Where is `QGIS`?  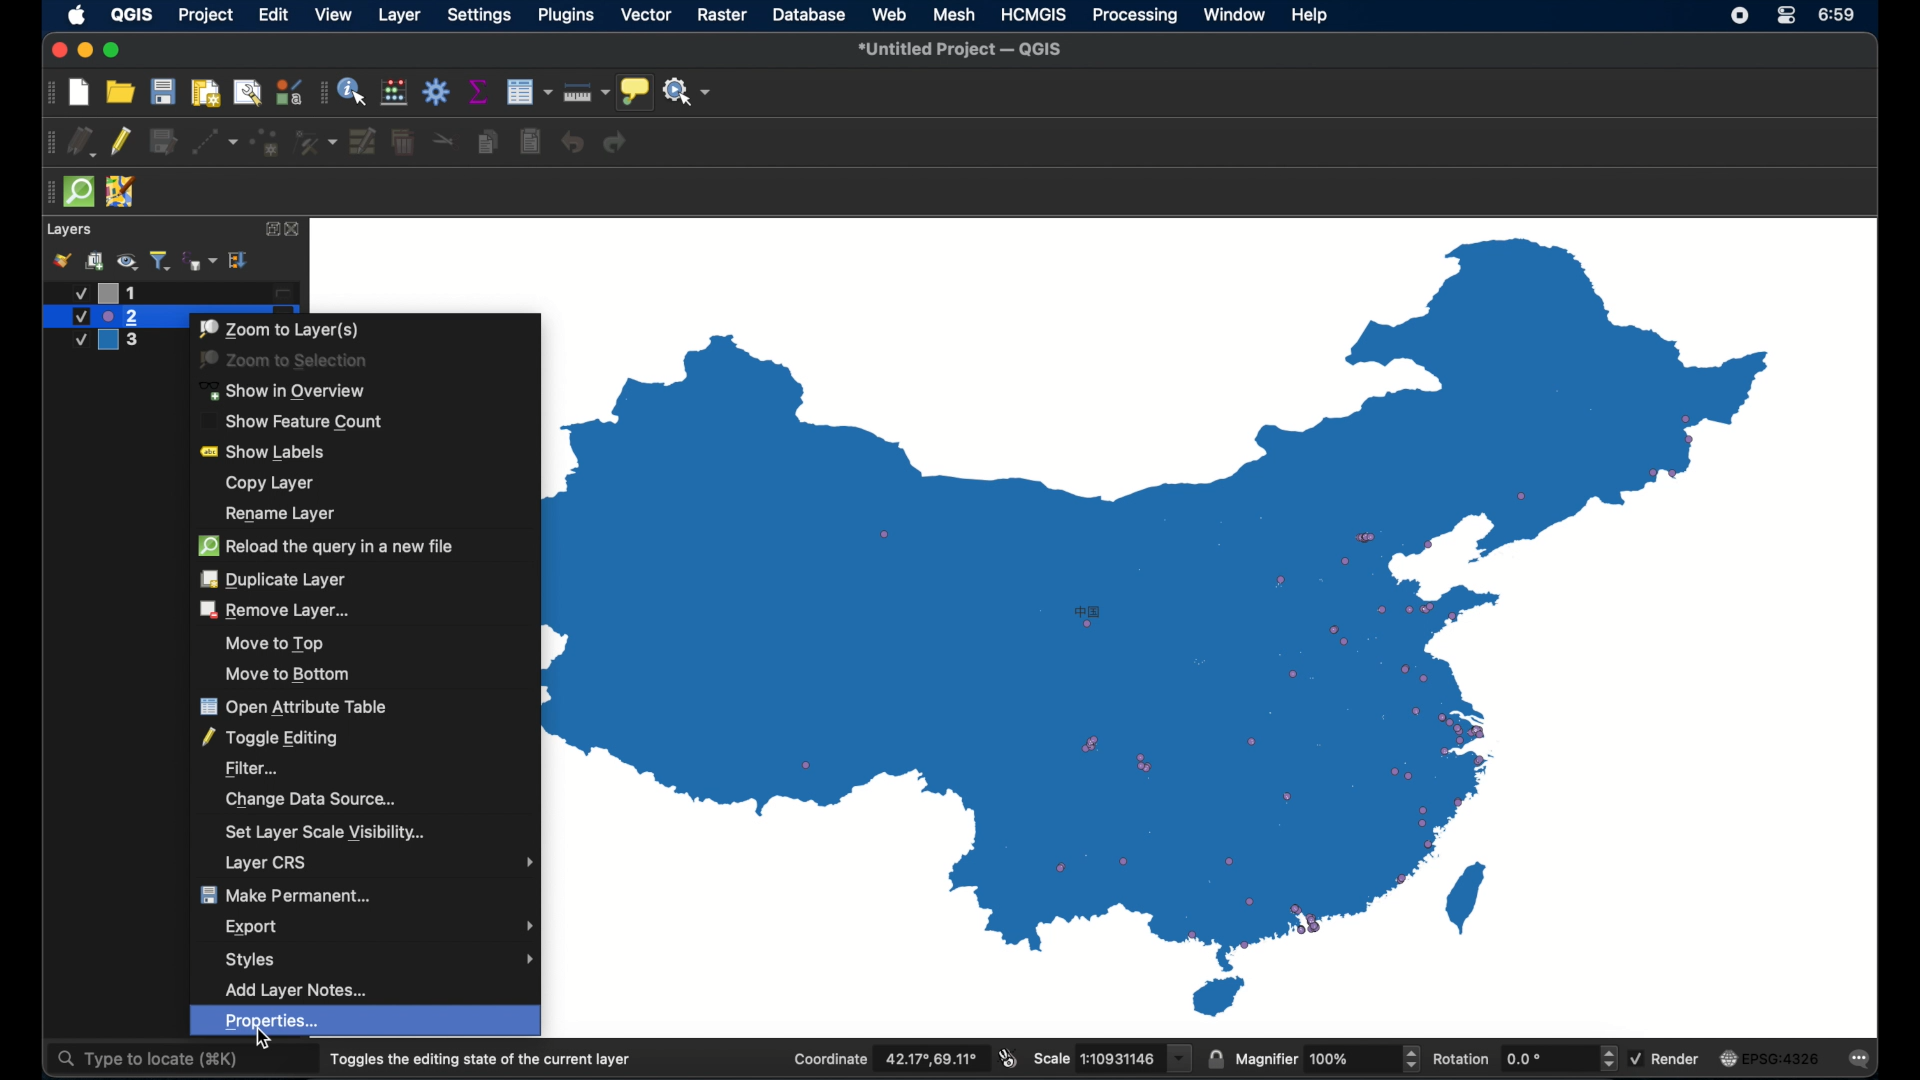
QGIS is located at coordinates (134, 14).